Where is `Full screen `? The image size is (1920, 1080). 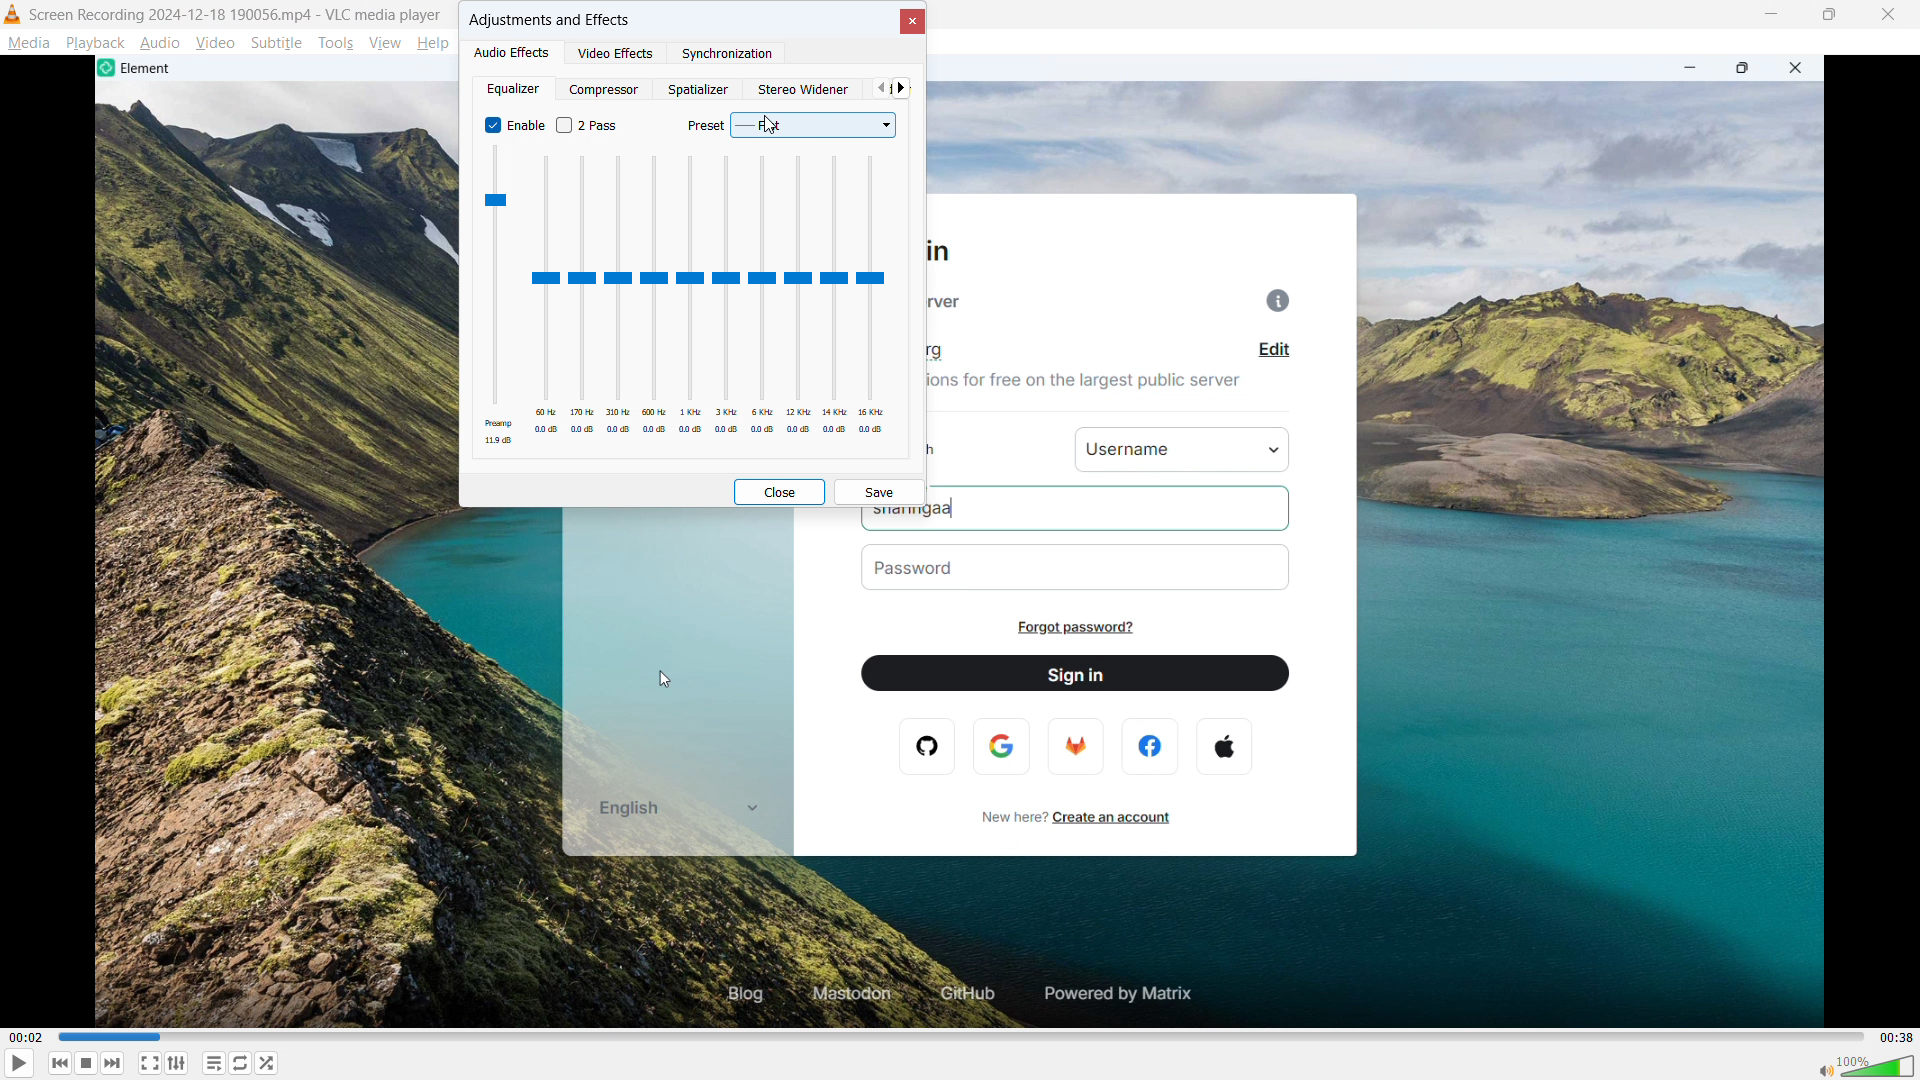
Full screen  is located at coordinates (149, 1063).